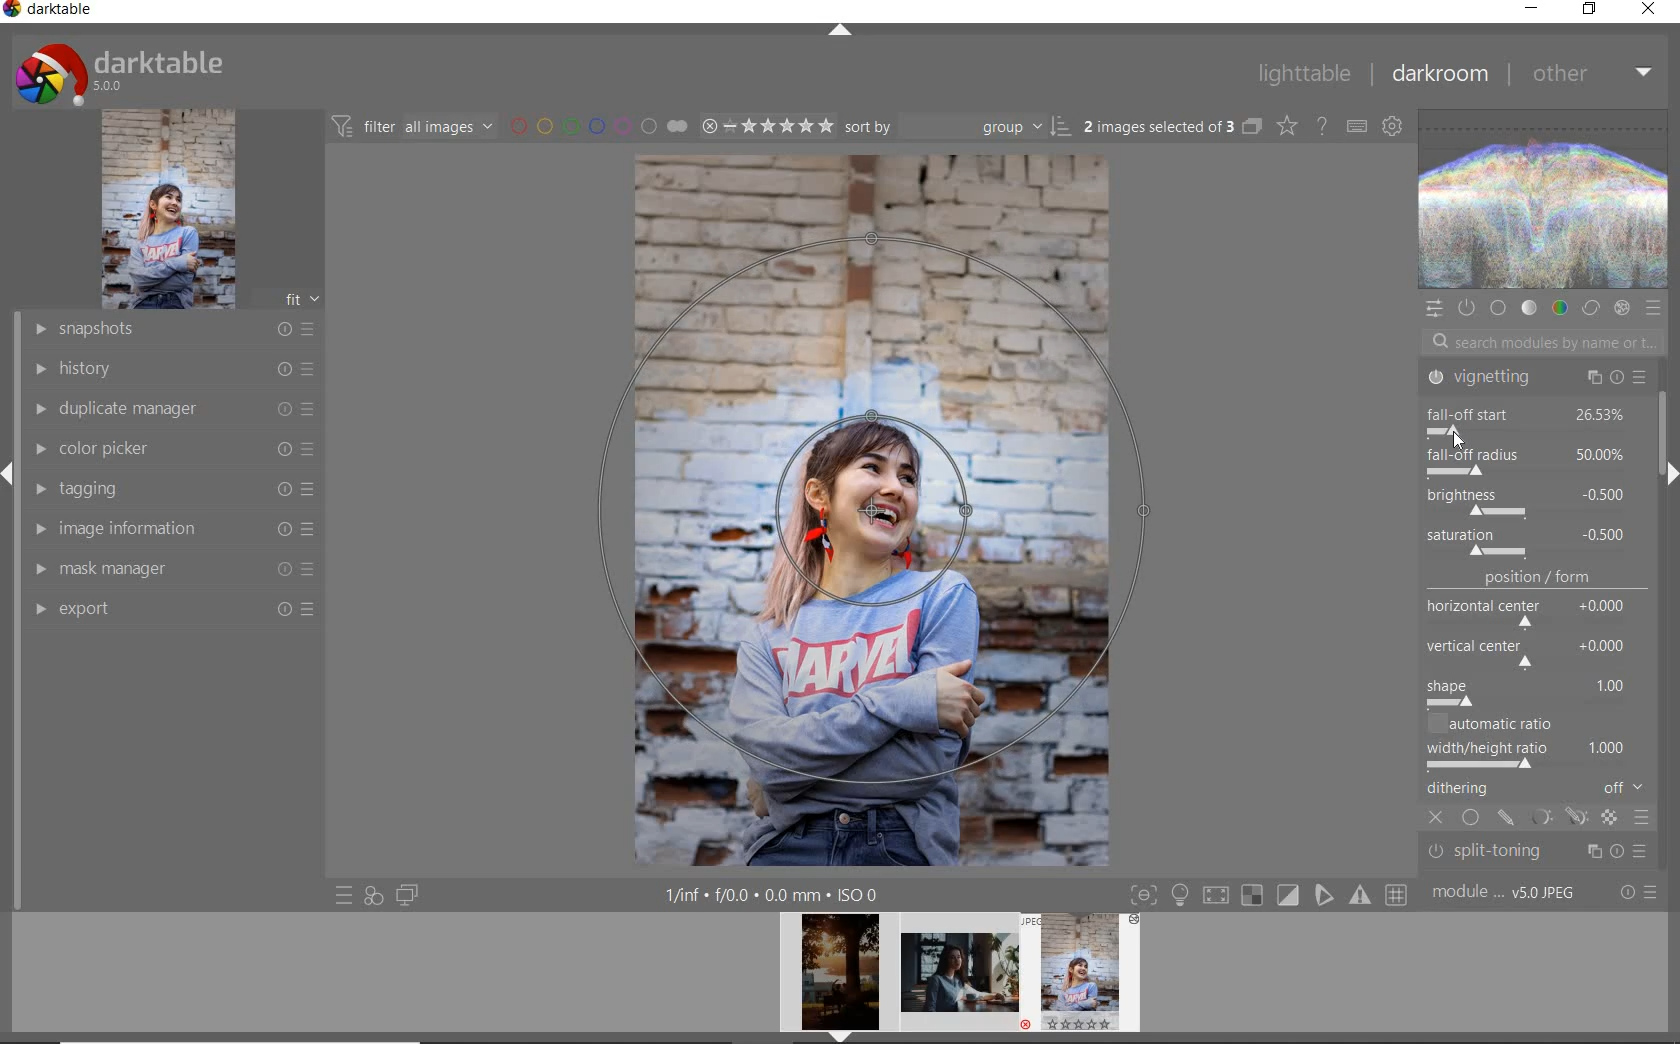  Describe the element at coordinates (1538, 383) in the screenshot. I see `graduated density` at that location.